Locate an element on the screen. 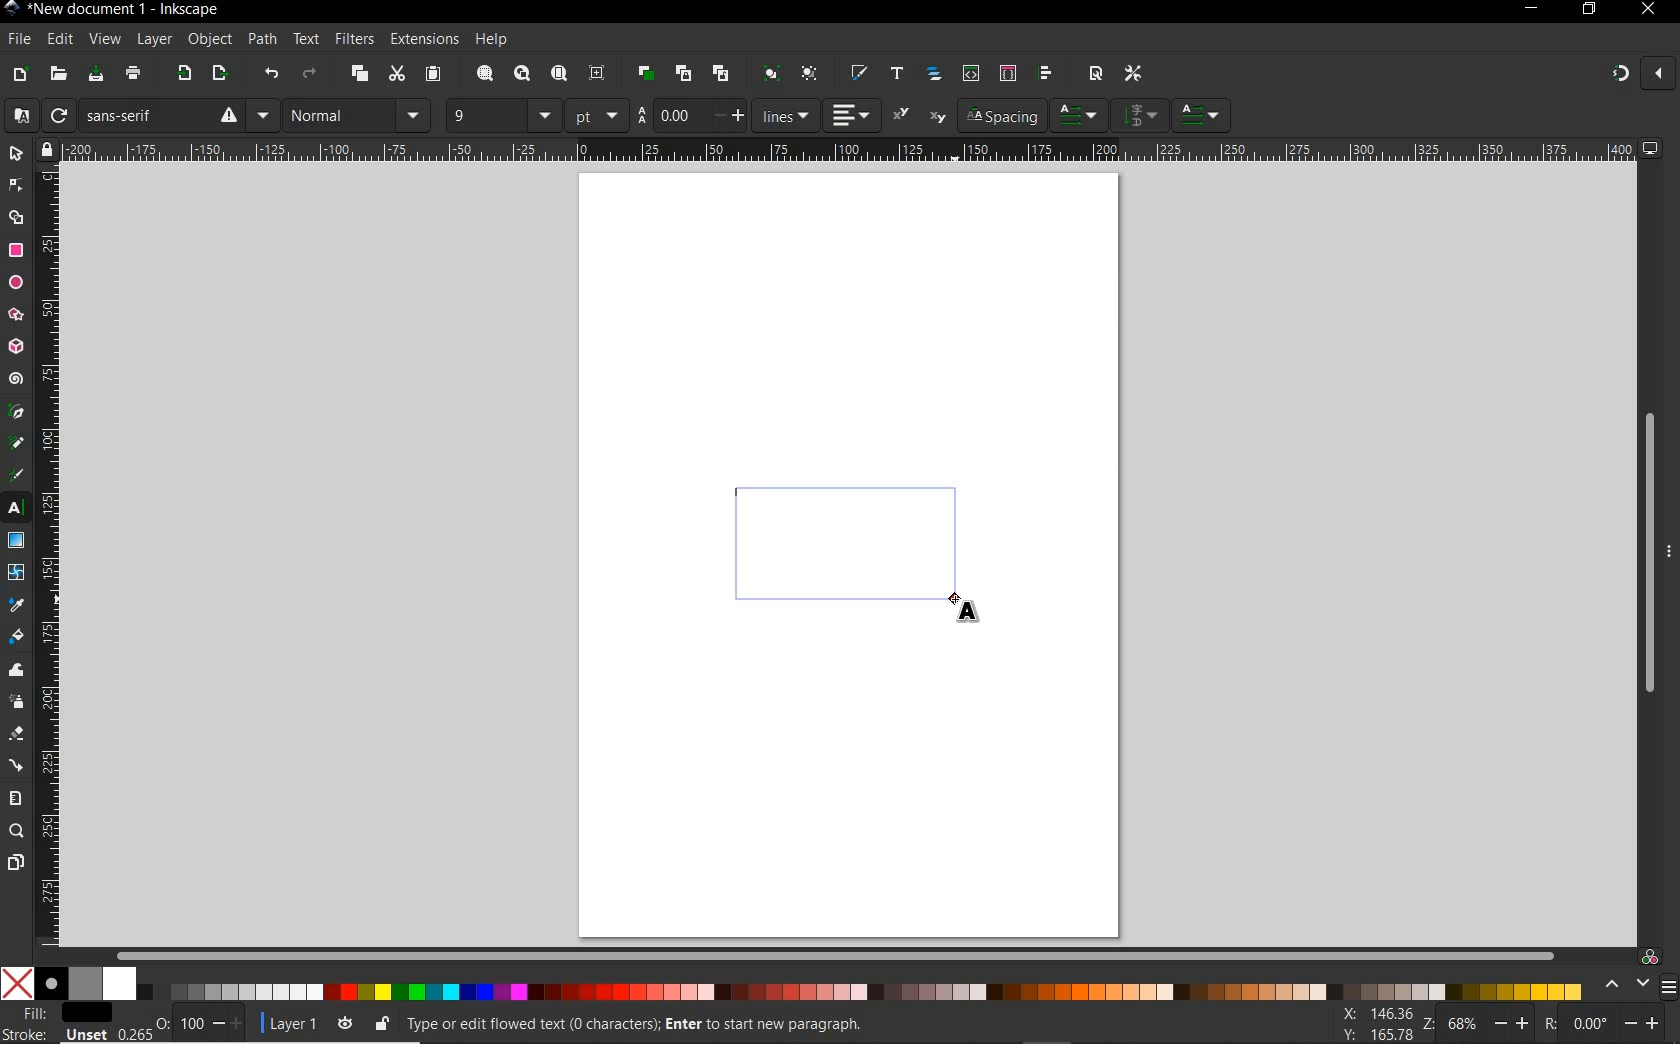  print is located at coordinates (134, 74).